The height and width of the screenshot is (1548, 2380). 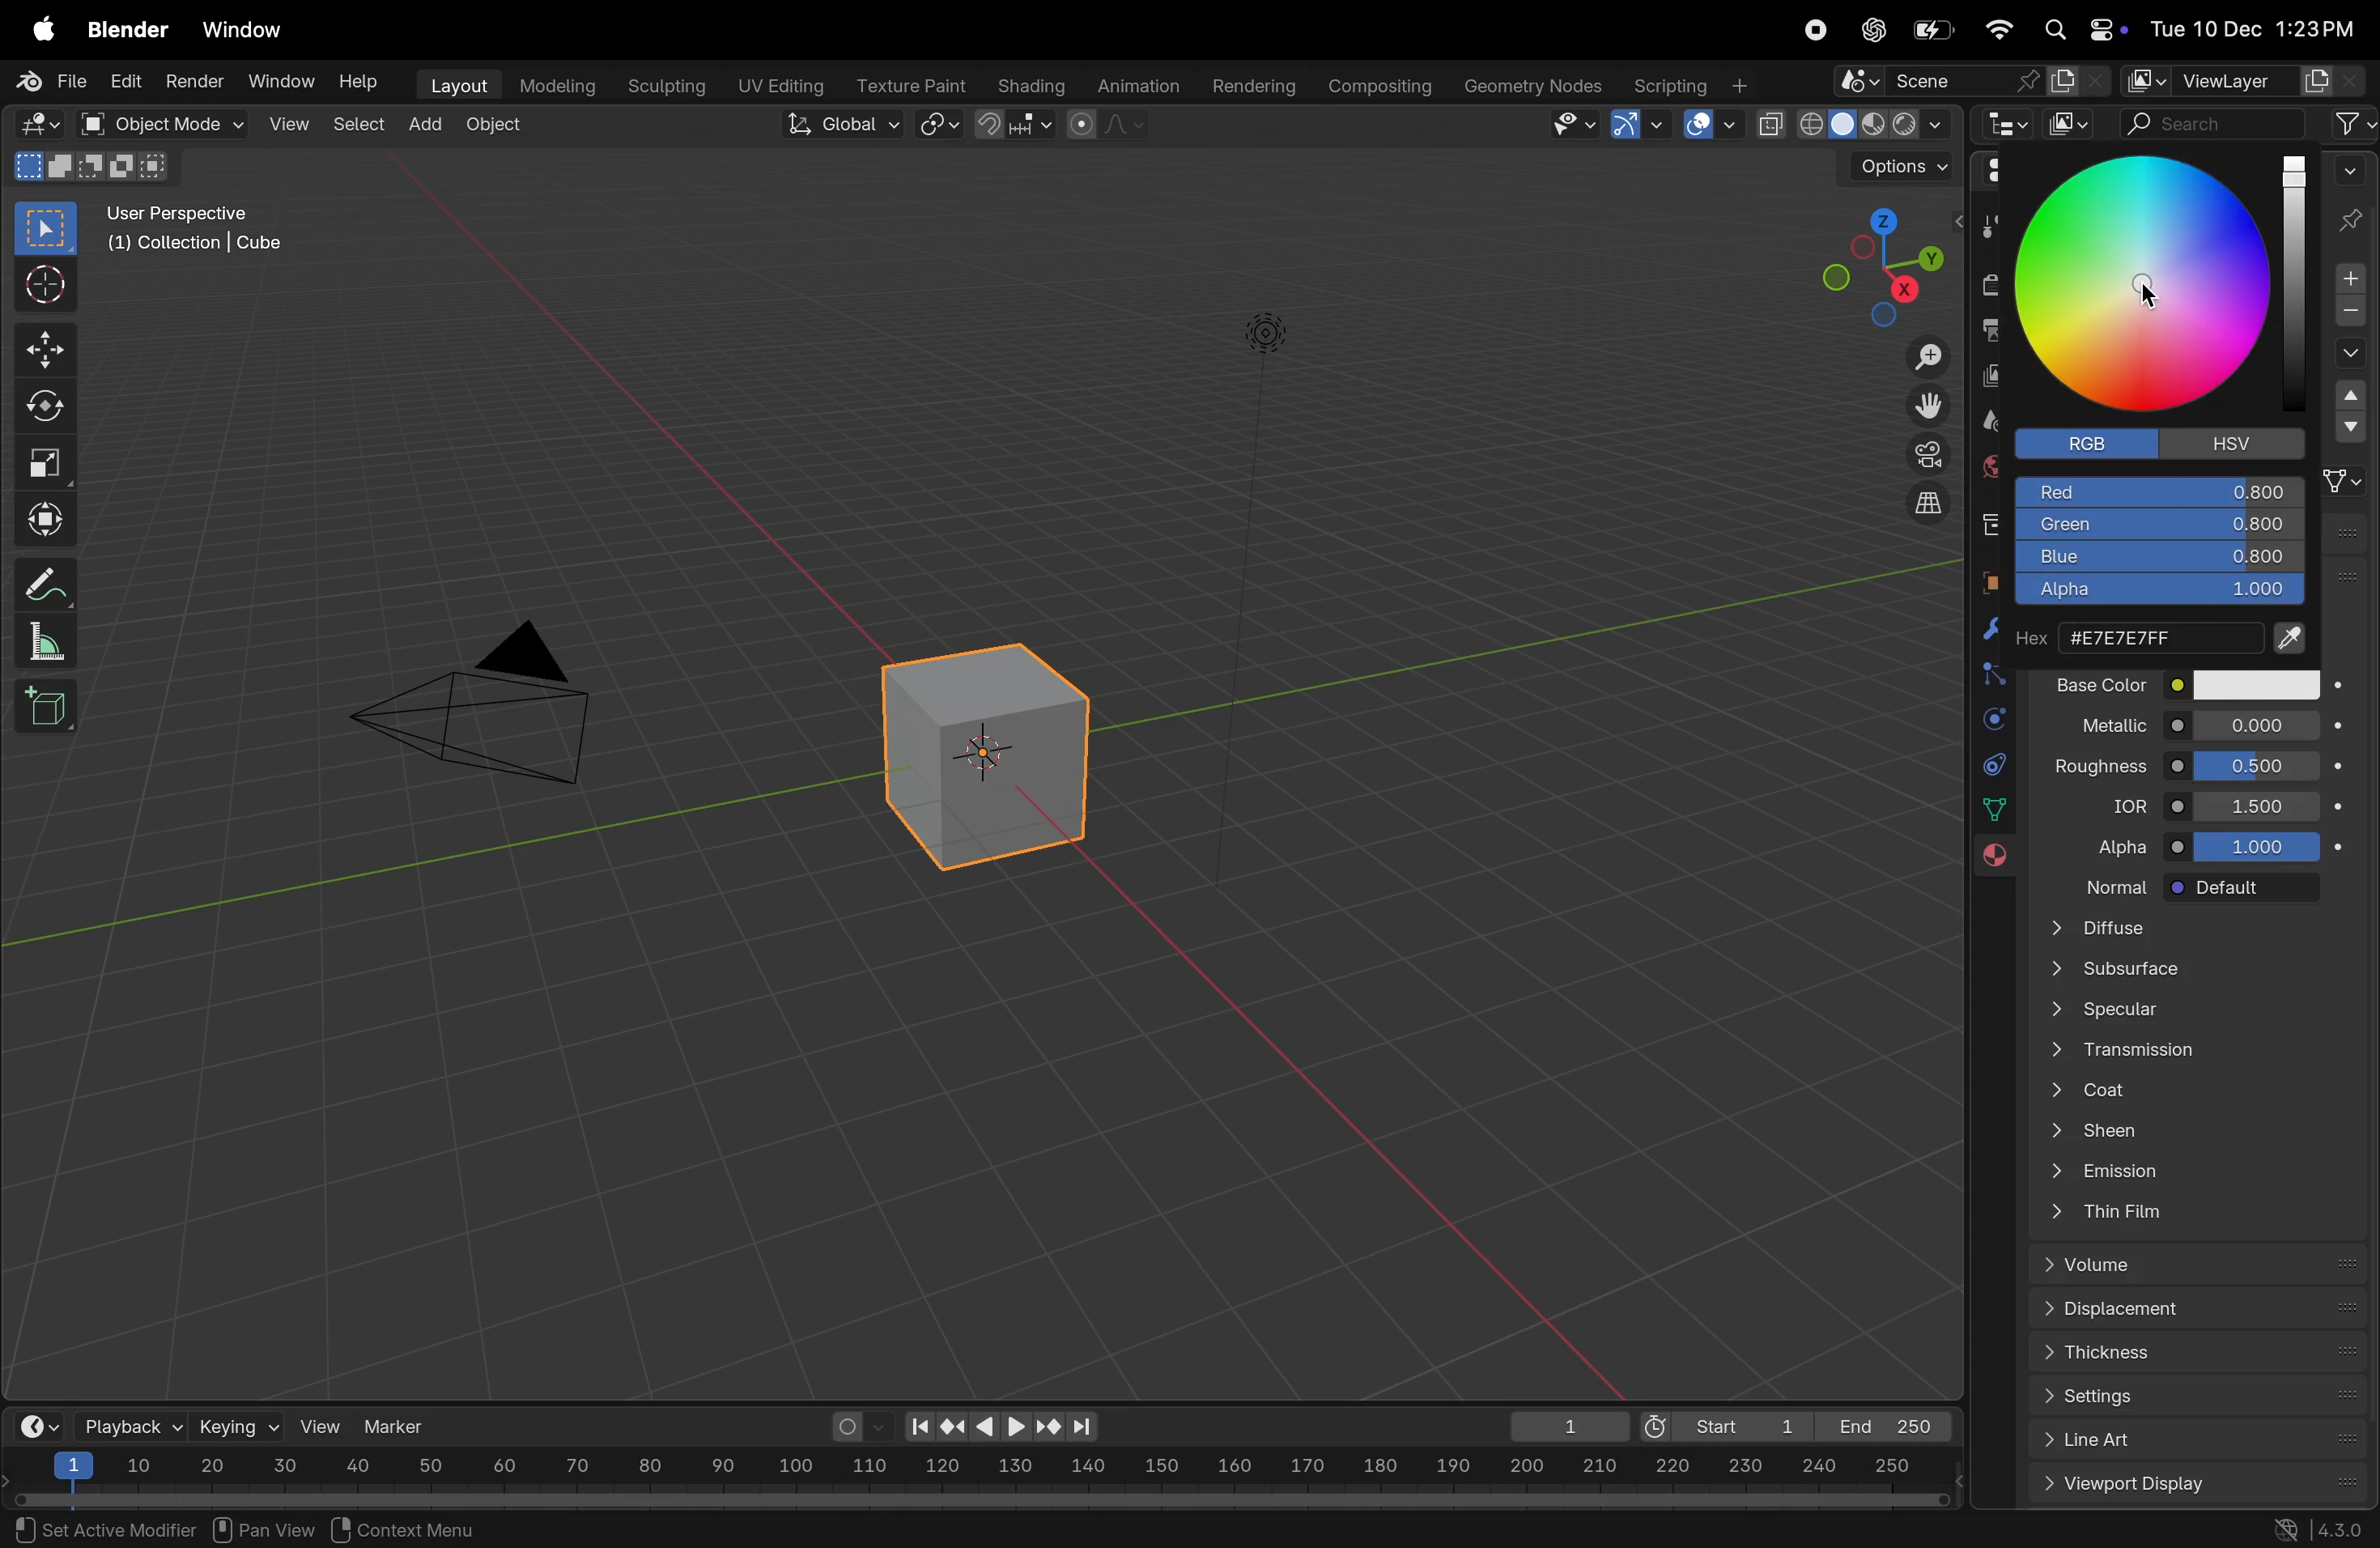 I want to click on roughness, so click(x=2099, y=762).